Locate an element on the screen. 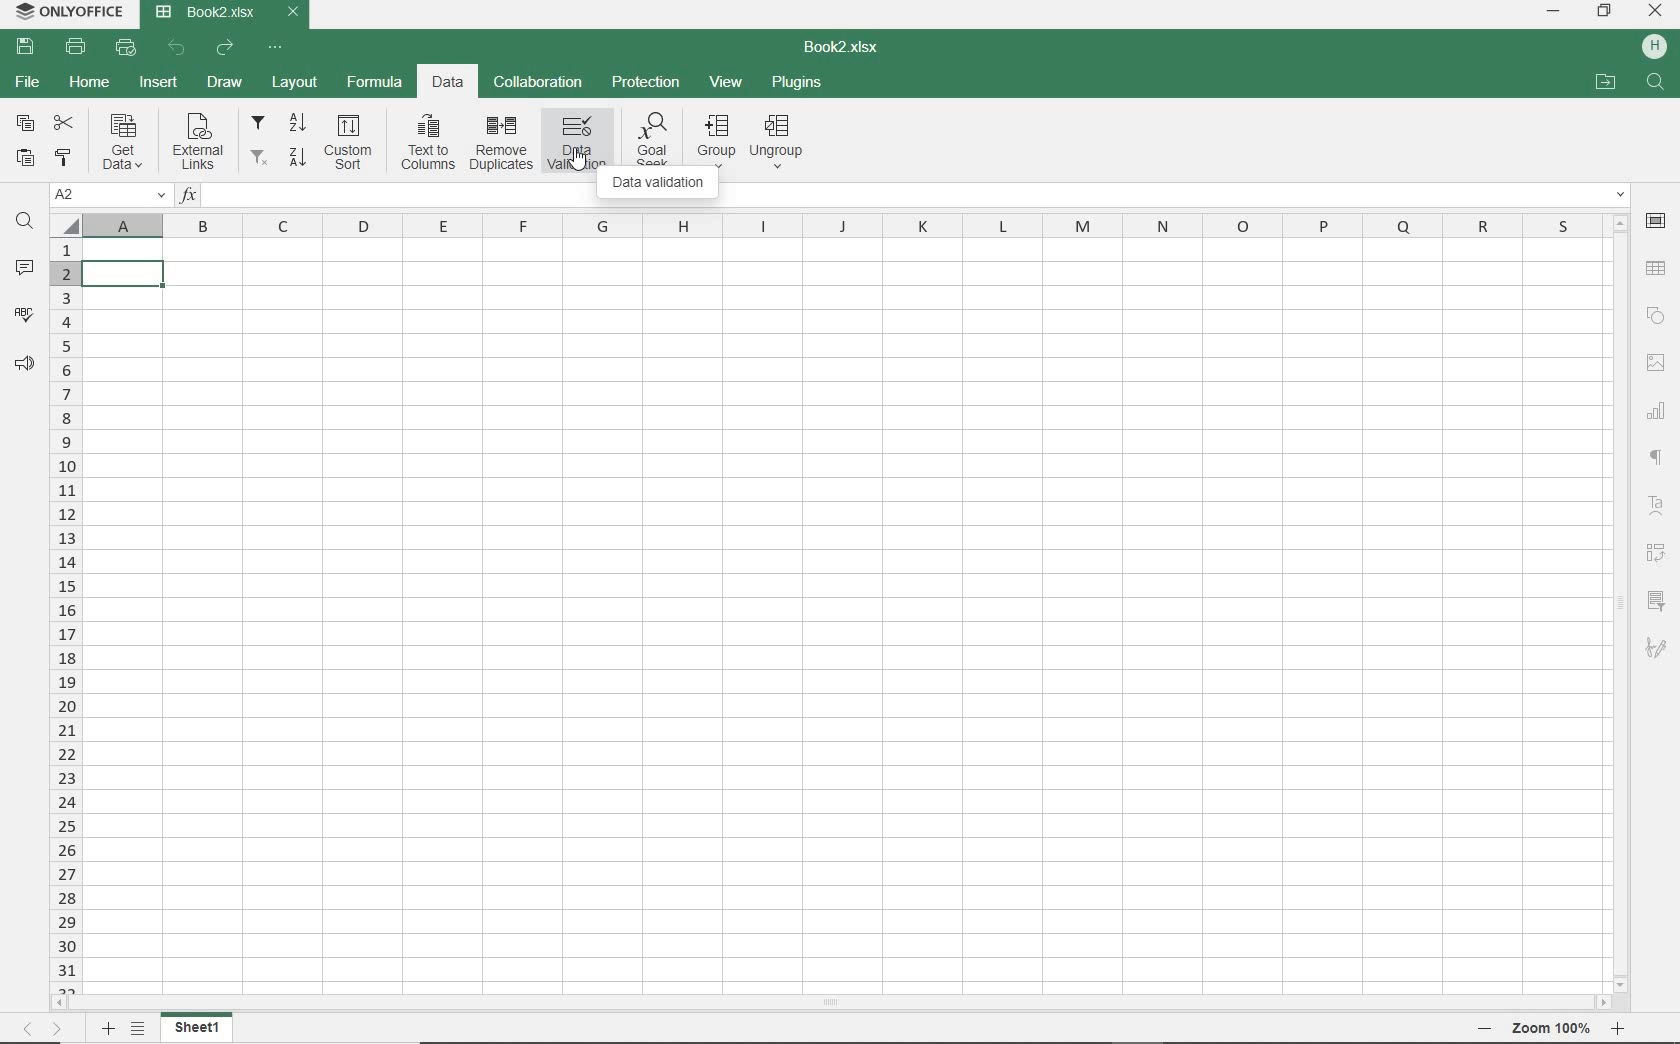 The height and width of the screenshot is (1044, 1680). FIND is located at coordinates (23, 223).